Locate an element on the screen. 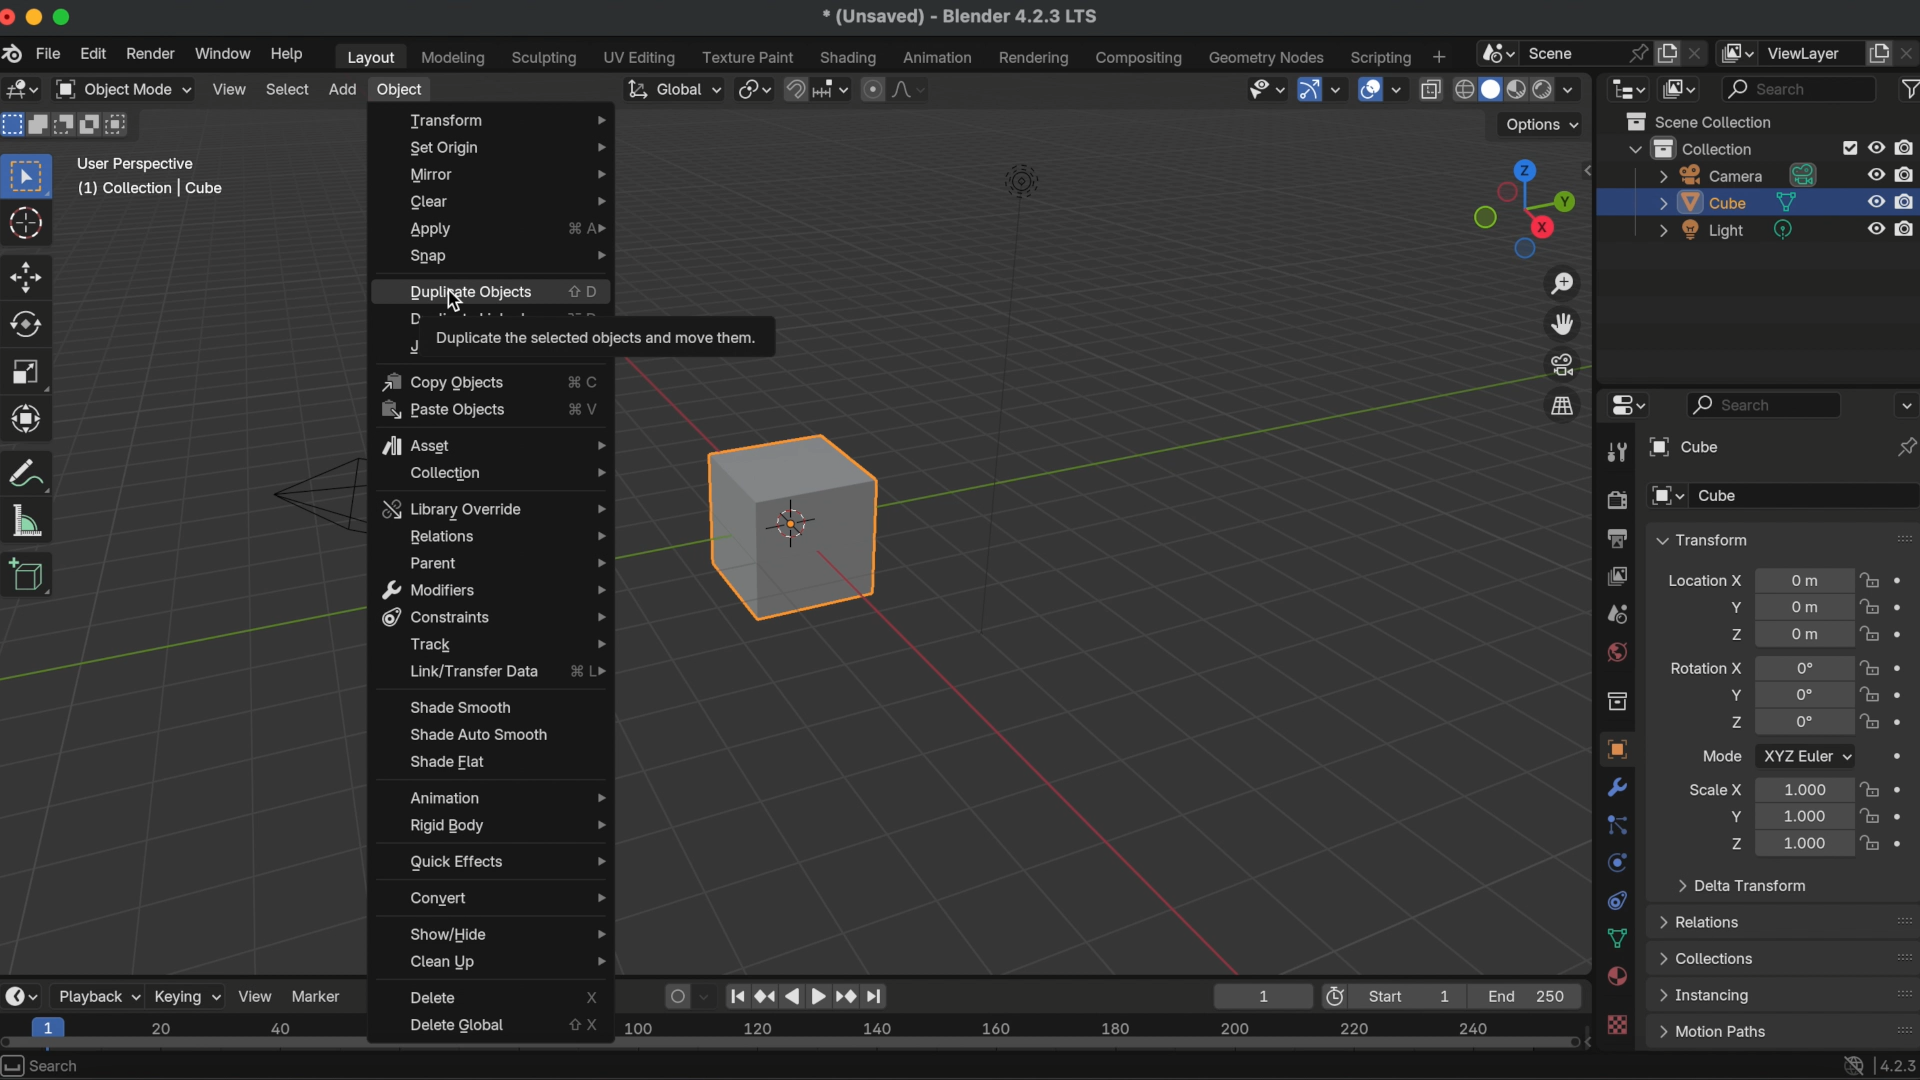 The width and height of the screenshot is (1920, 1080). viewport shading material preview mode is located at coordinates (1514, 91).